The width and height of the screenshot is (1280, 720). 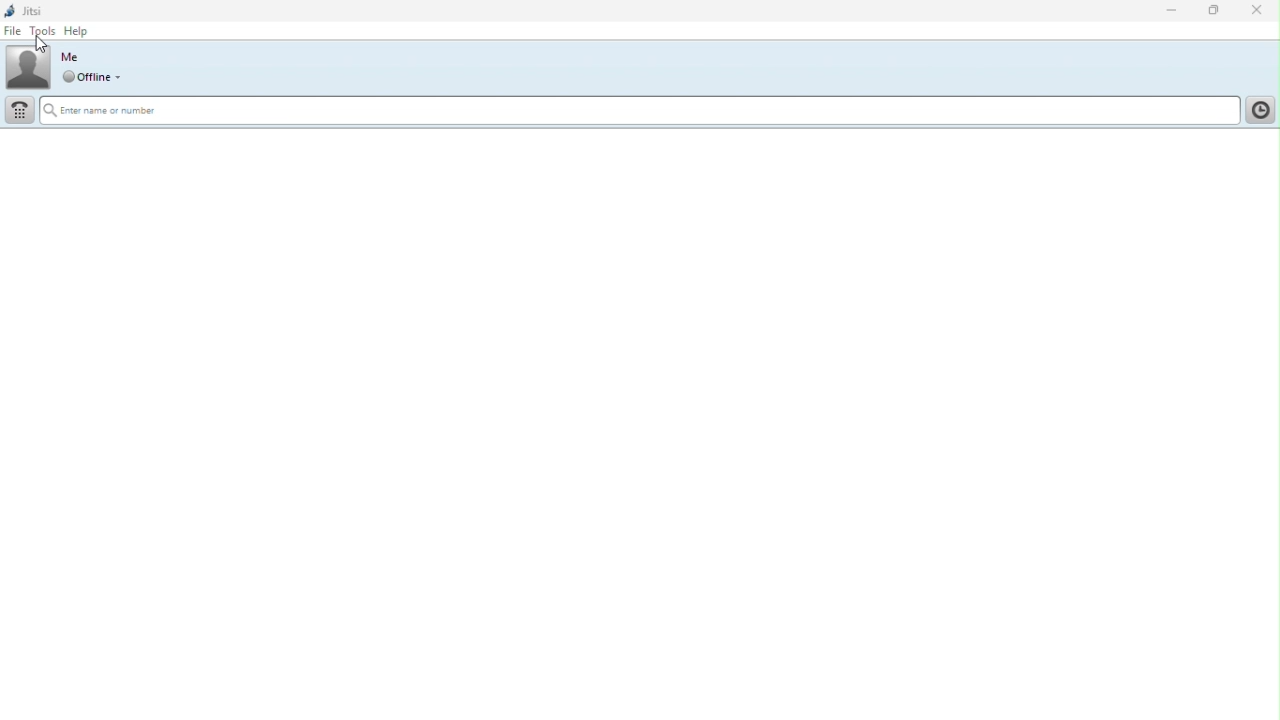 I want to click on History, so click(x=1259, y=110).